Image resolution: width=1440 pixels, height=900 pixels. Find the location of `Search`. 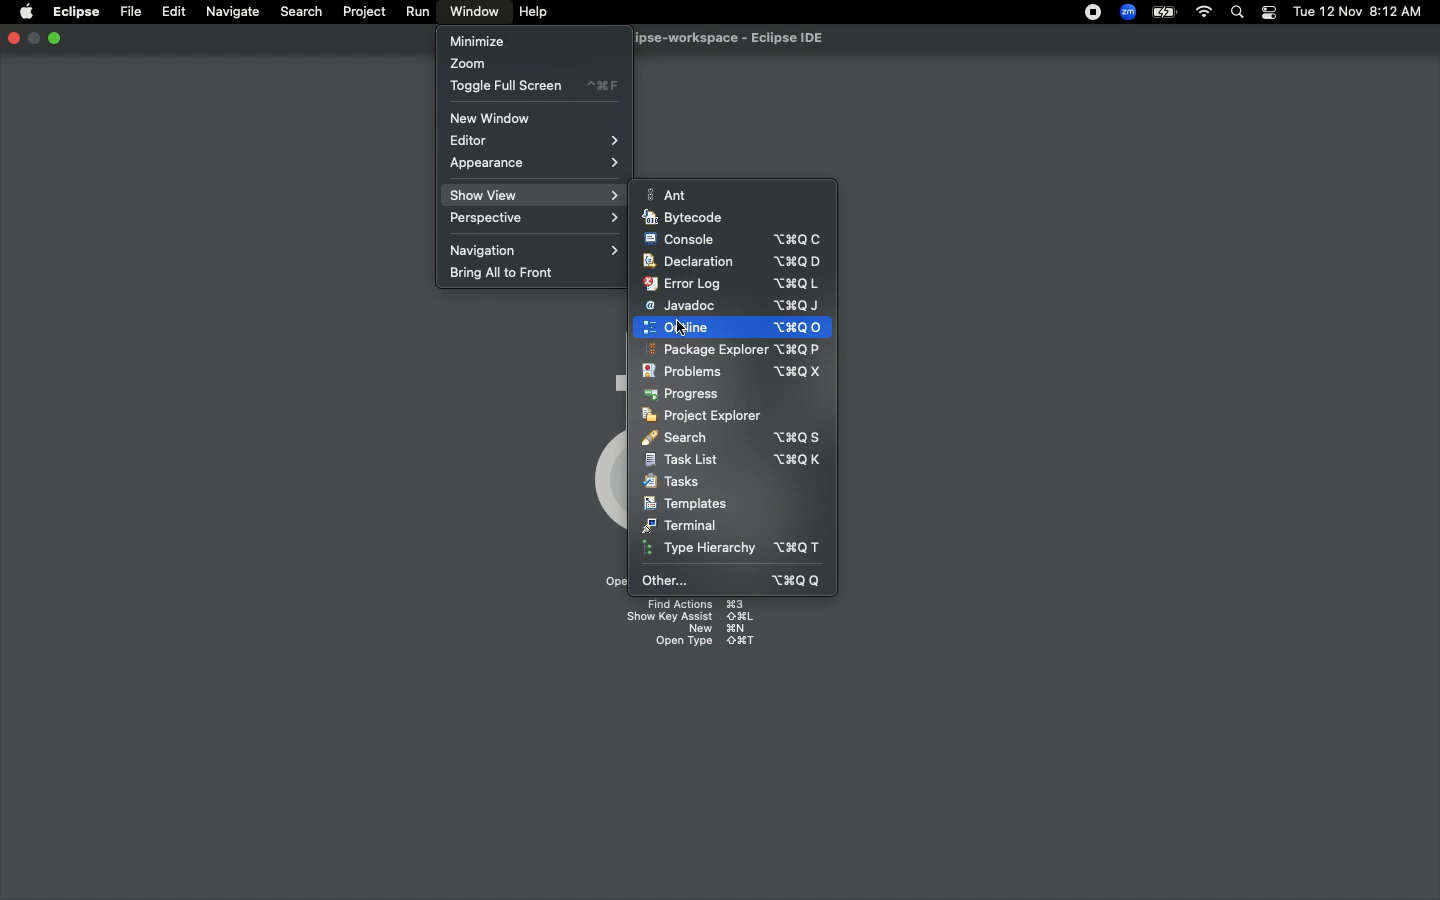

Search is located at coordinates (1239, 13).